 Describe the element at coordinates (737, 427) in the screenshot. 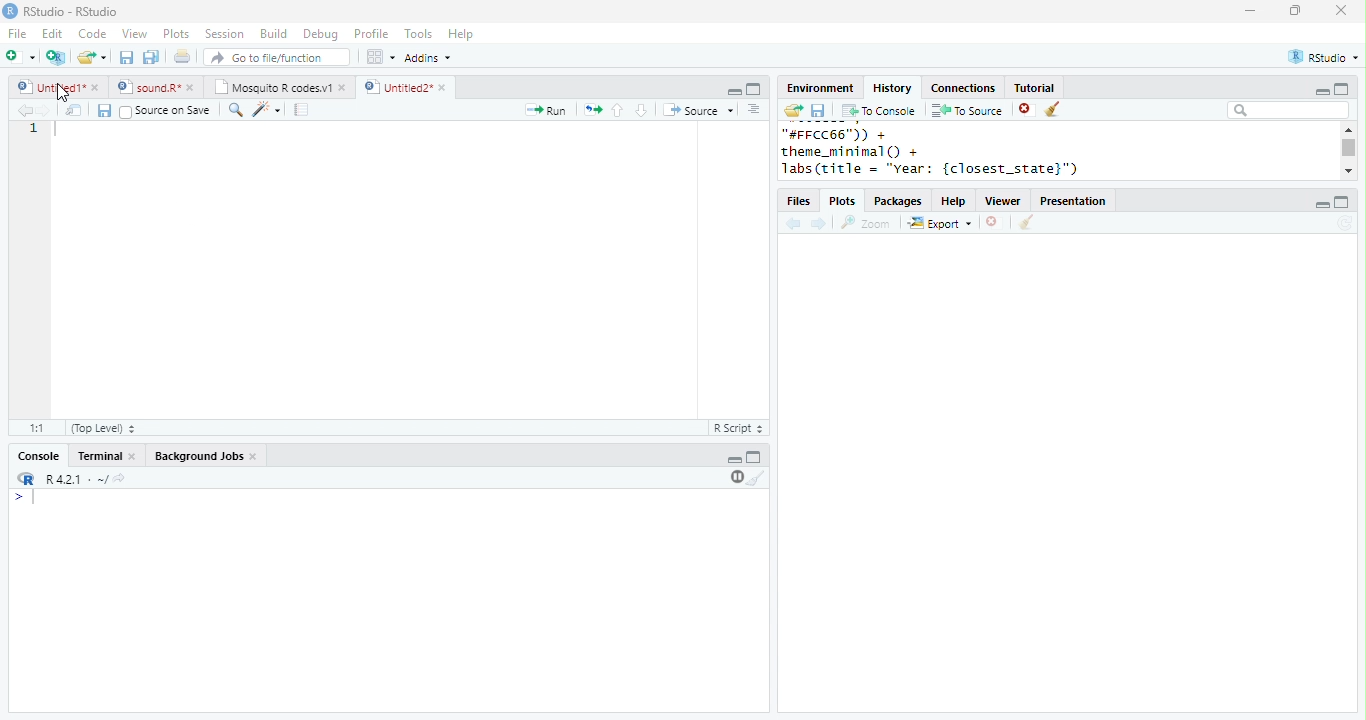

I see `R Script` at that location.